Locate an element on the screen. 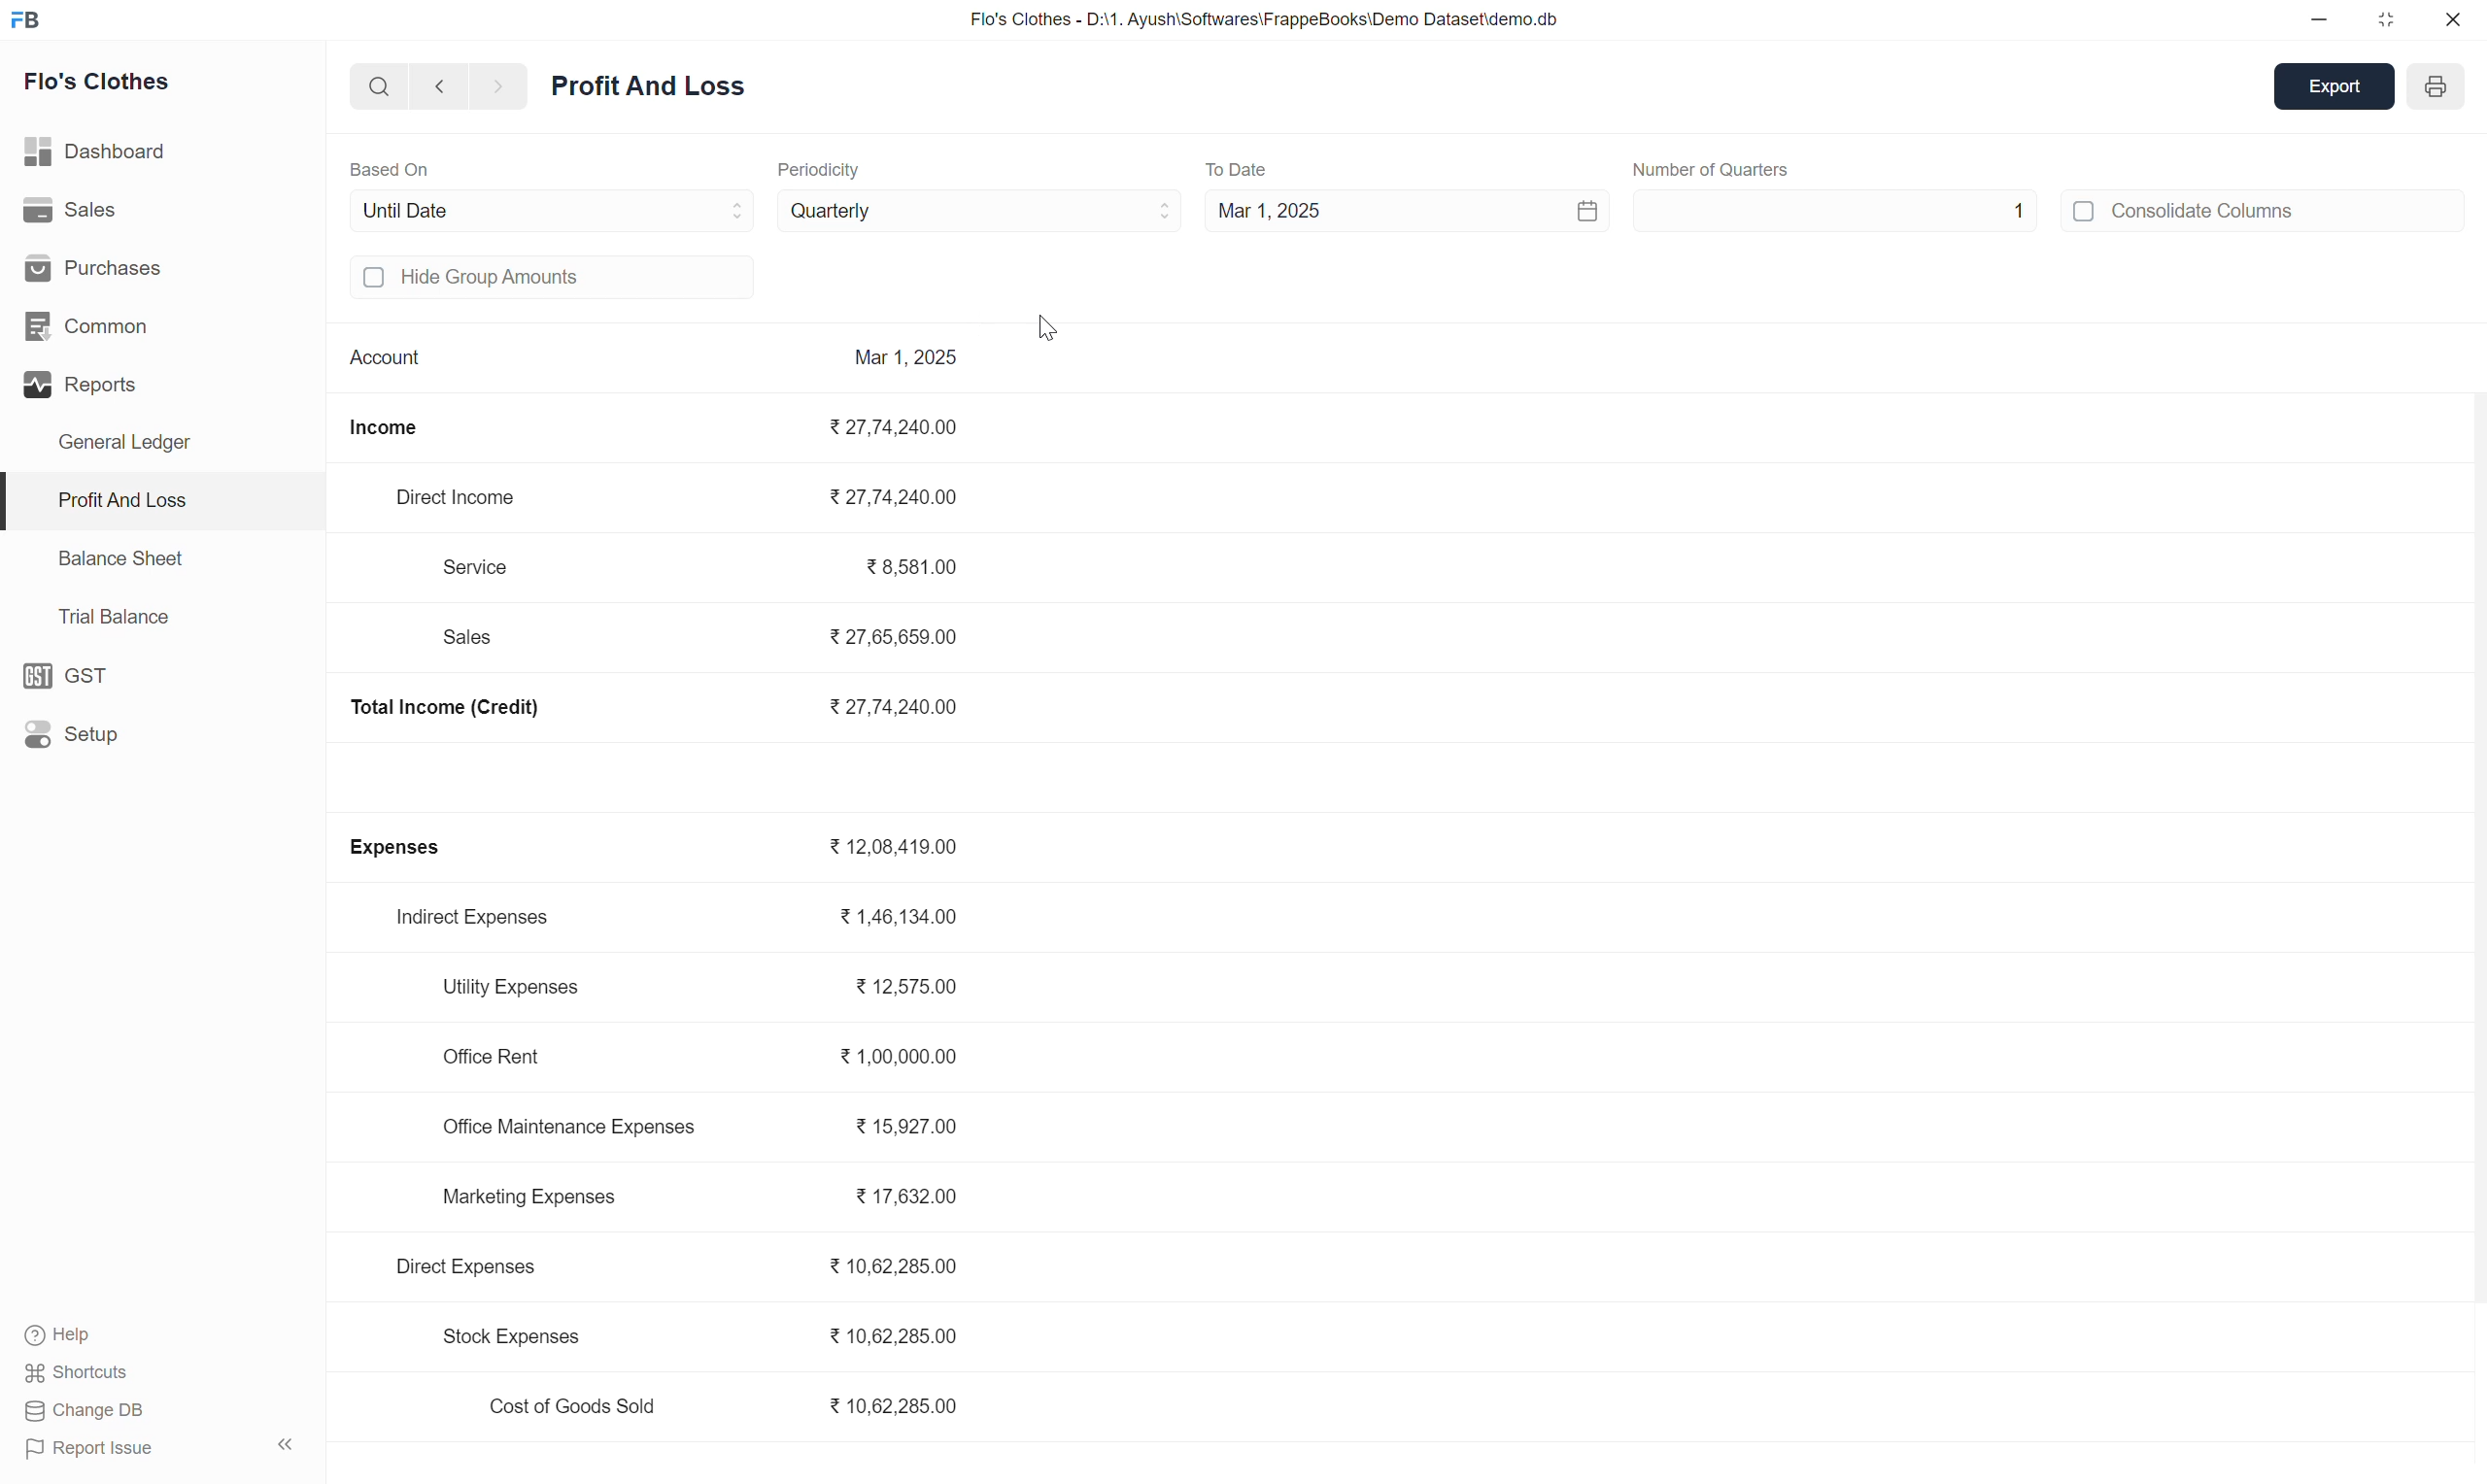 This screenshot has height=1484, width=2487. back is located at coordinates (438, 89).